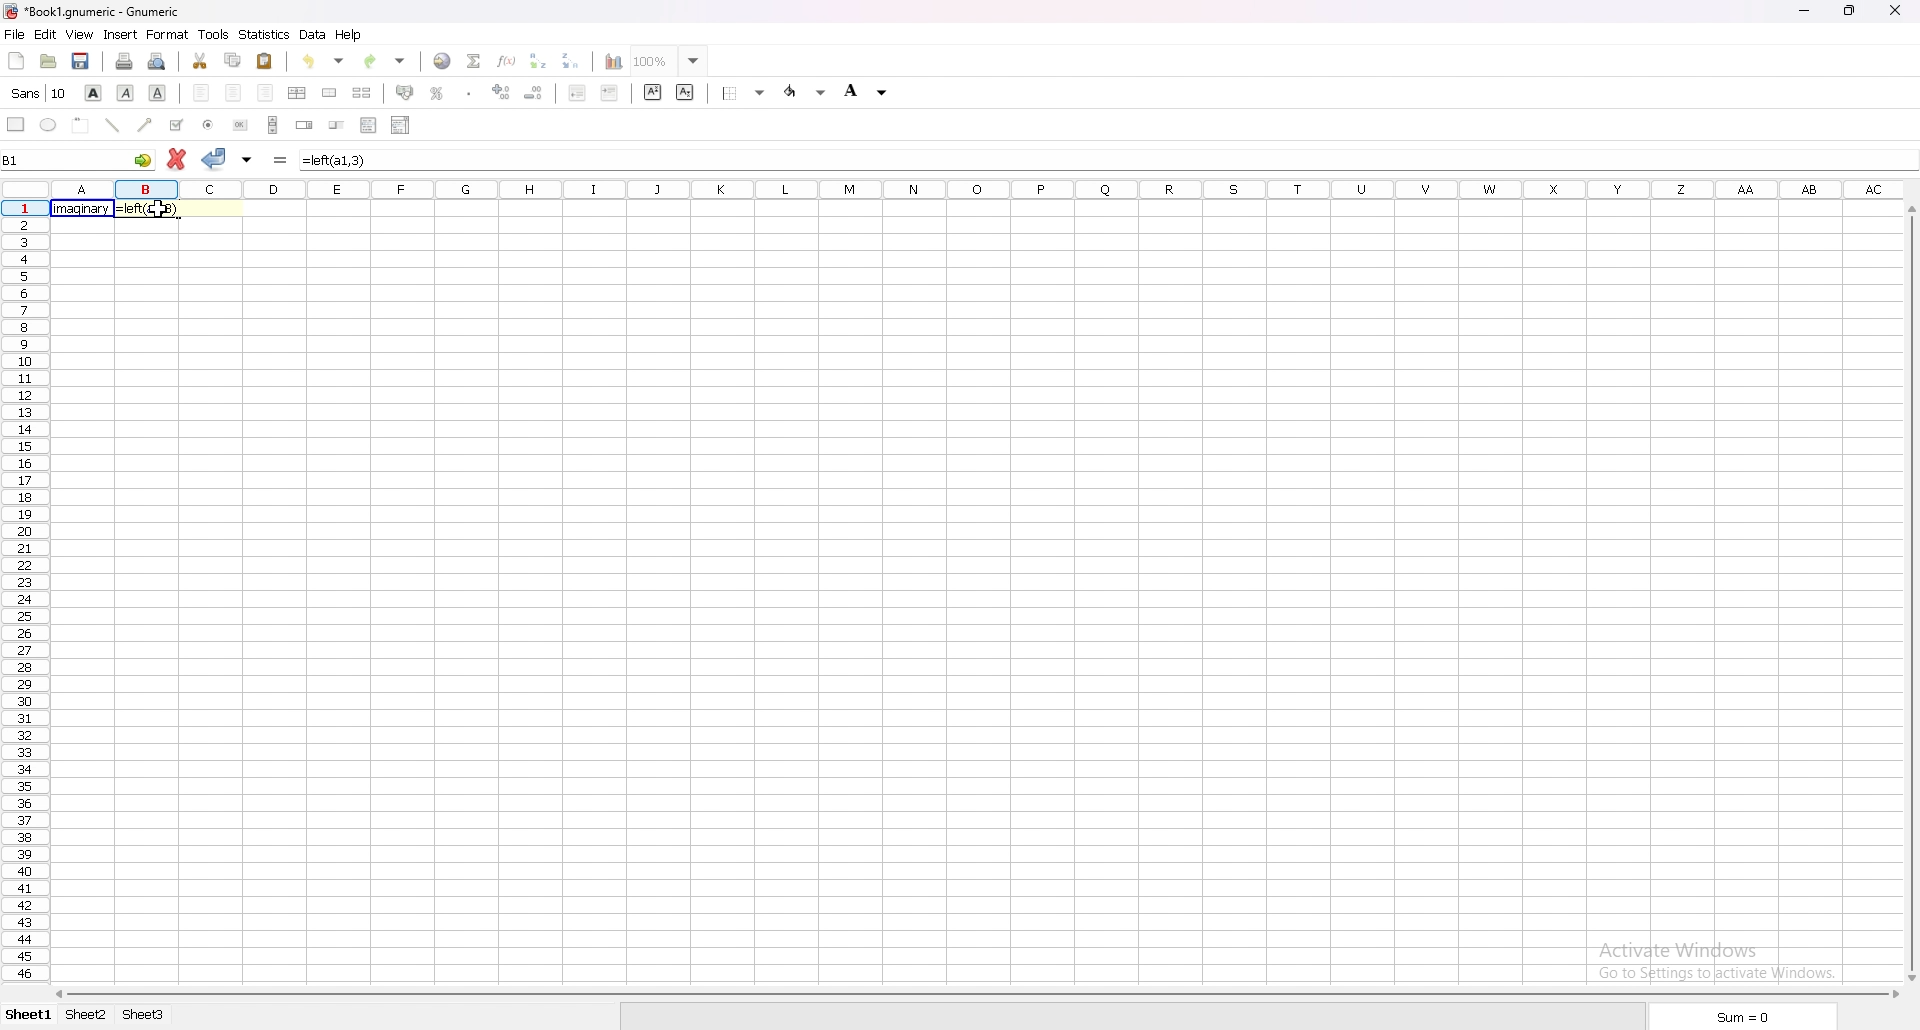  I want to click on scroll bar, so click(274, 124).